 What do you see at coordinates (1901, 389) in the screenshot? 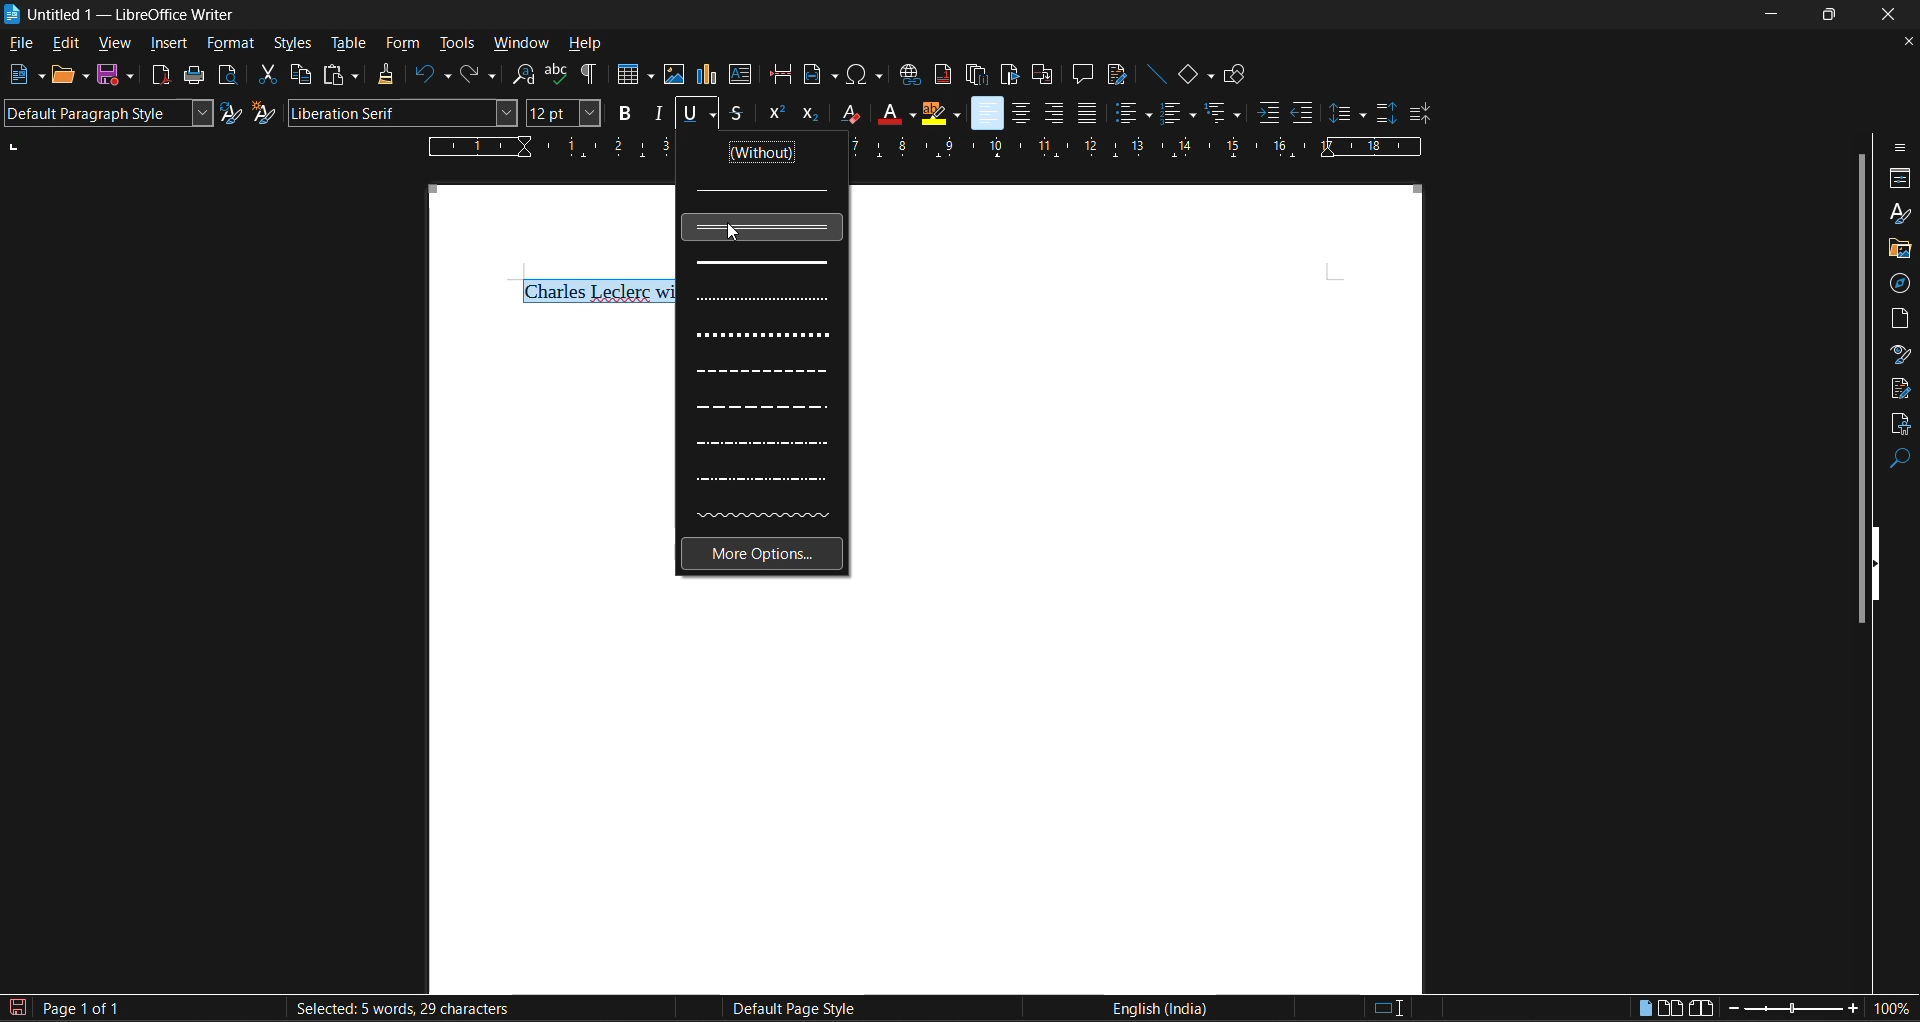
I see `manage changes` at bounding box center [1901, 389].